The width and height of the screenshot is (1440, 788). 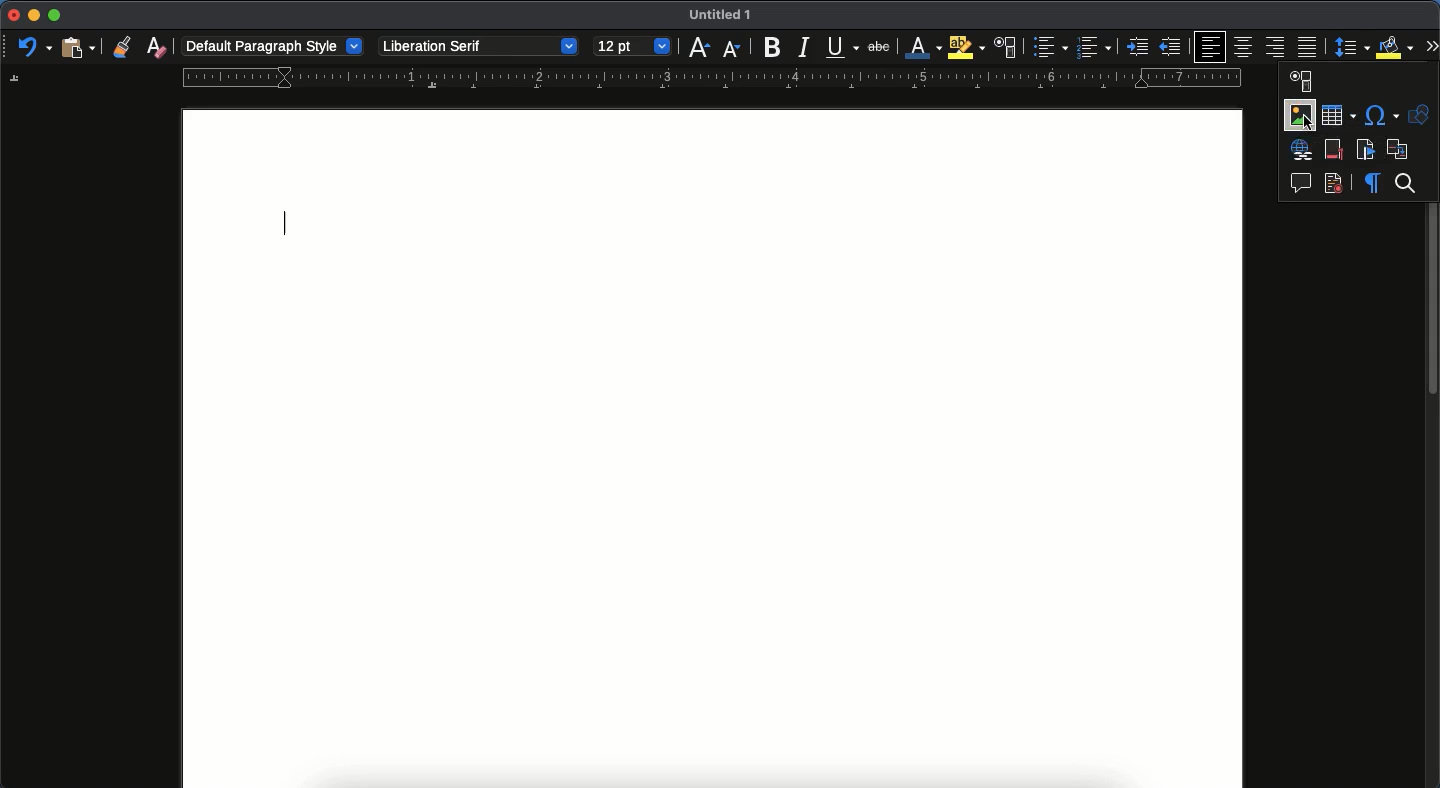 What do you see at coordinates (1398, 148) in the screenshot?
I see `cross reference` at bounding box center [1398, 148].